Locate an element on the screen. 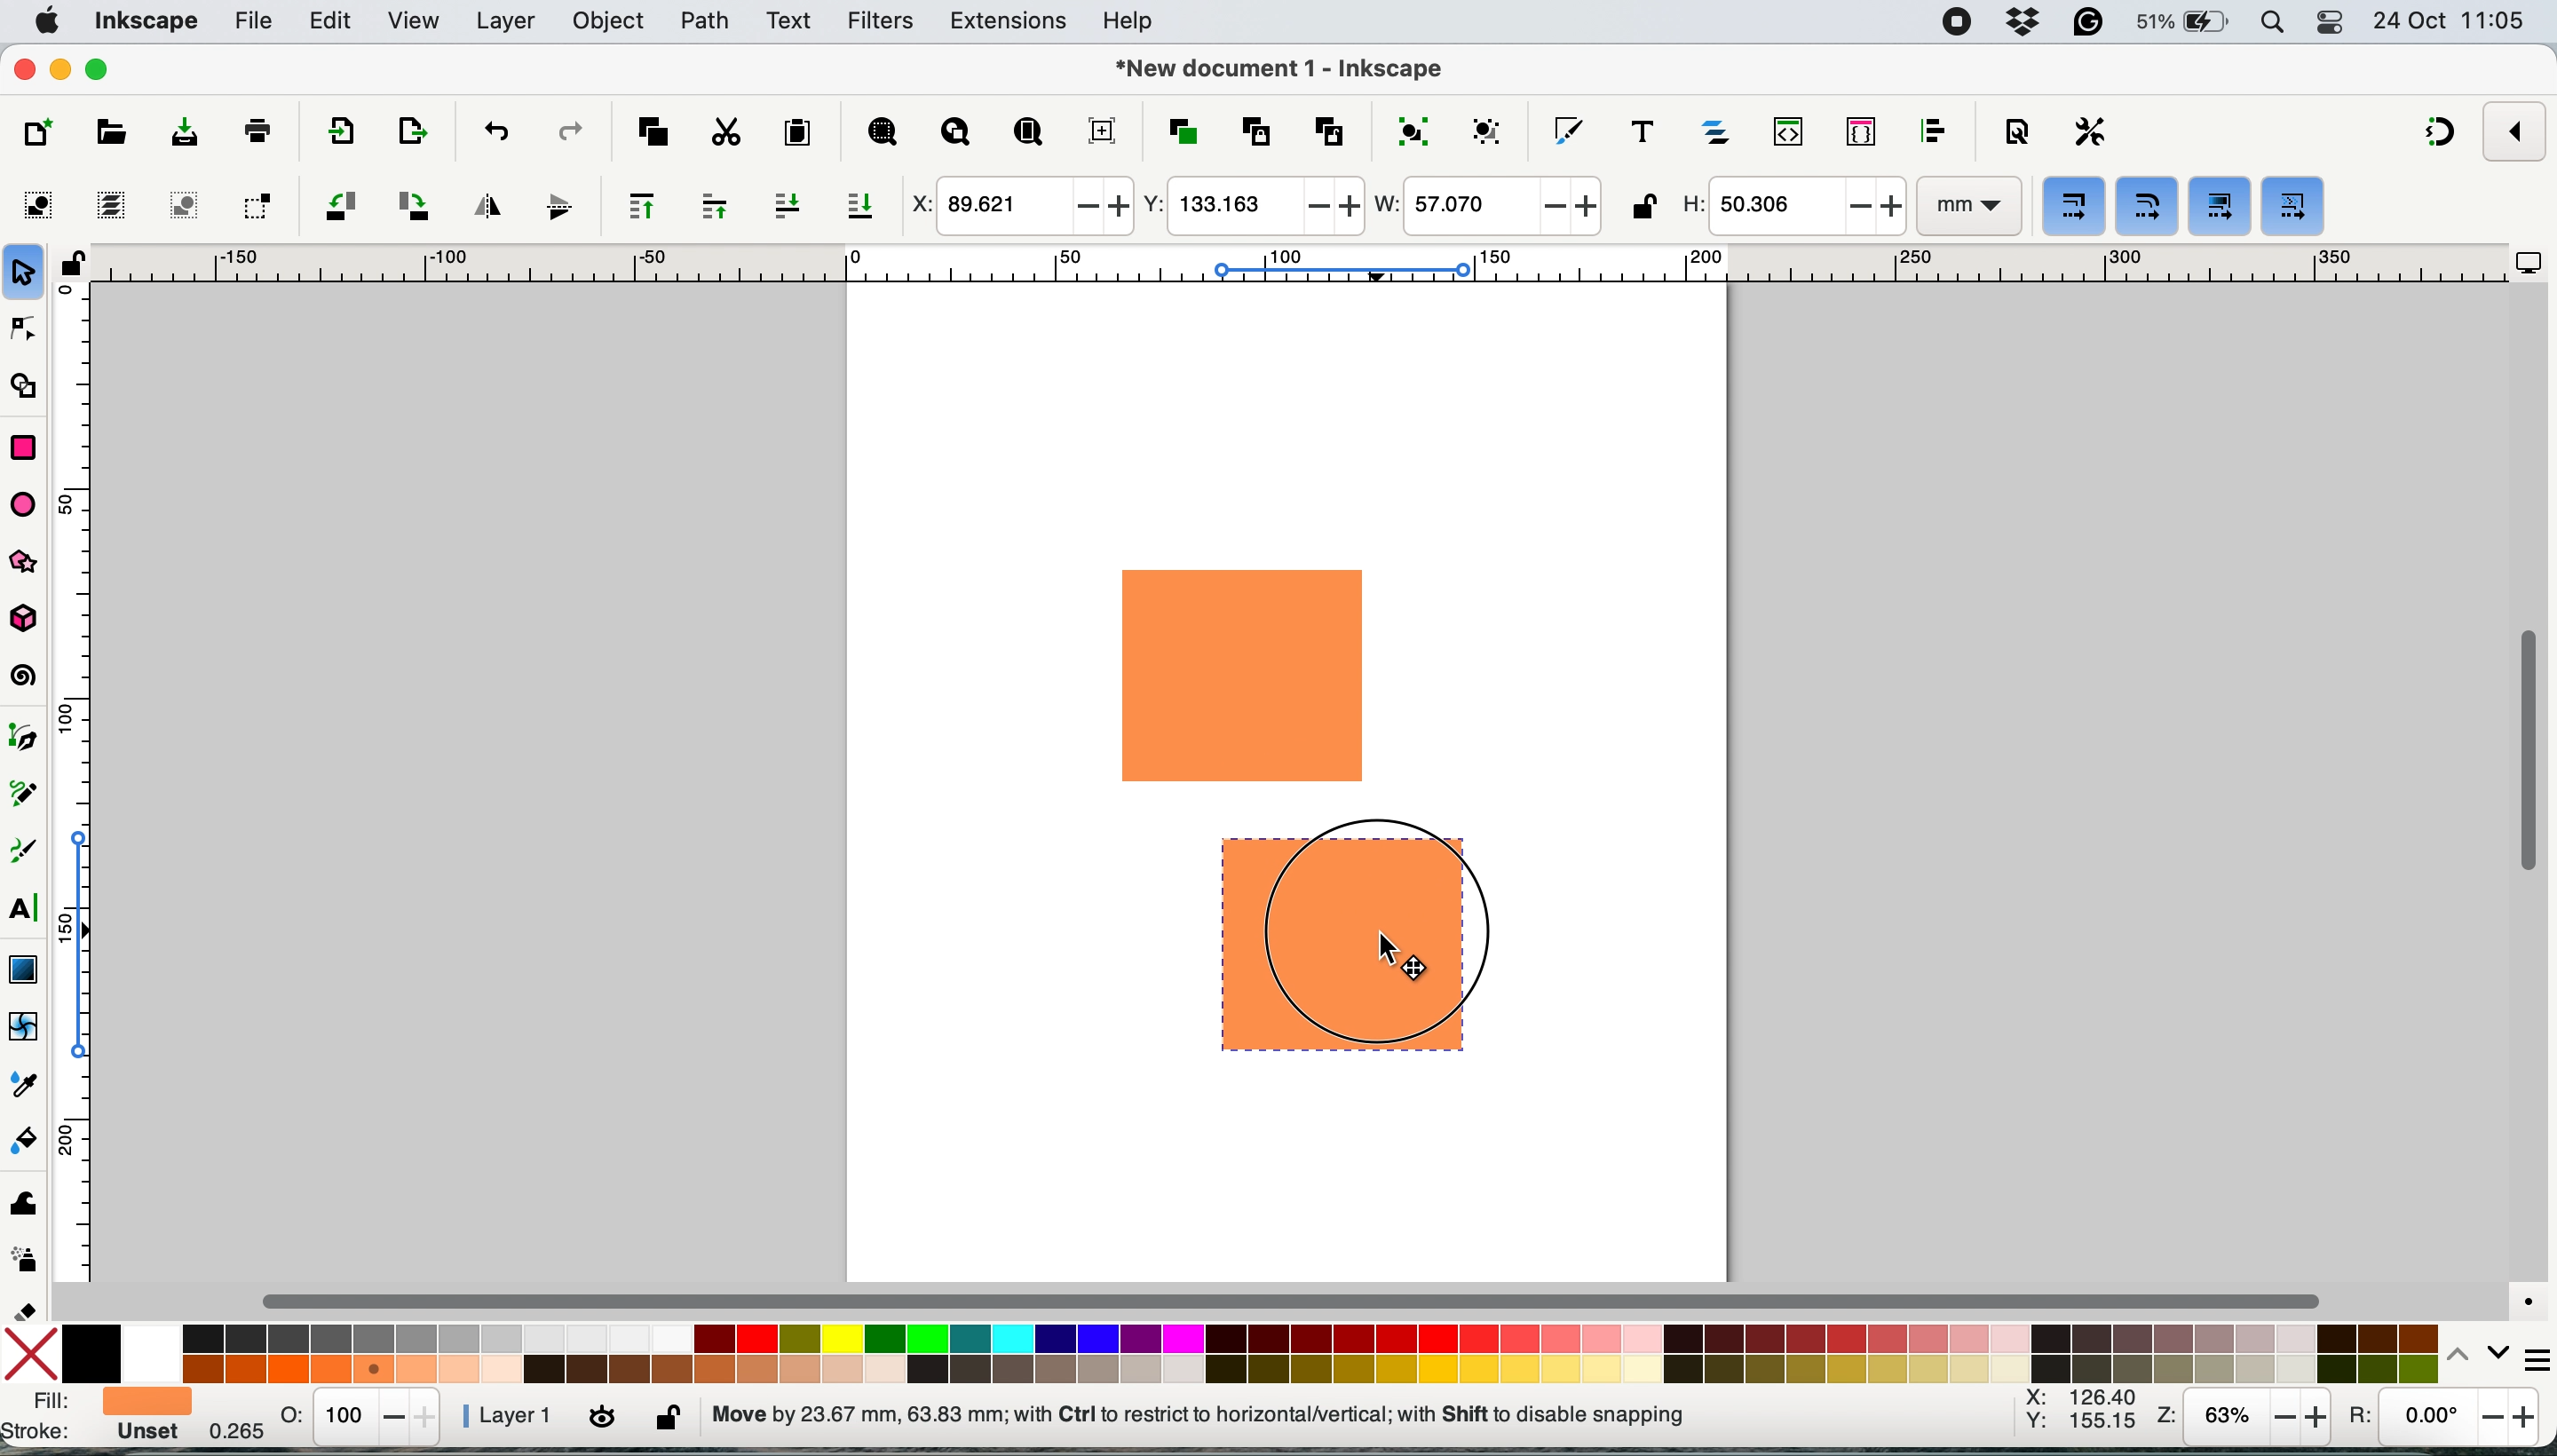  zoom is located at coordinates (2243, 1419).